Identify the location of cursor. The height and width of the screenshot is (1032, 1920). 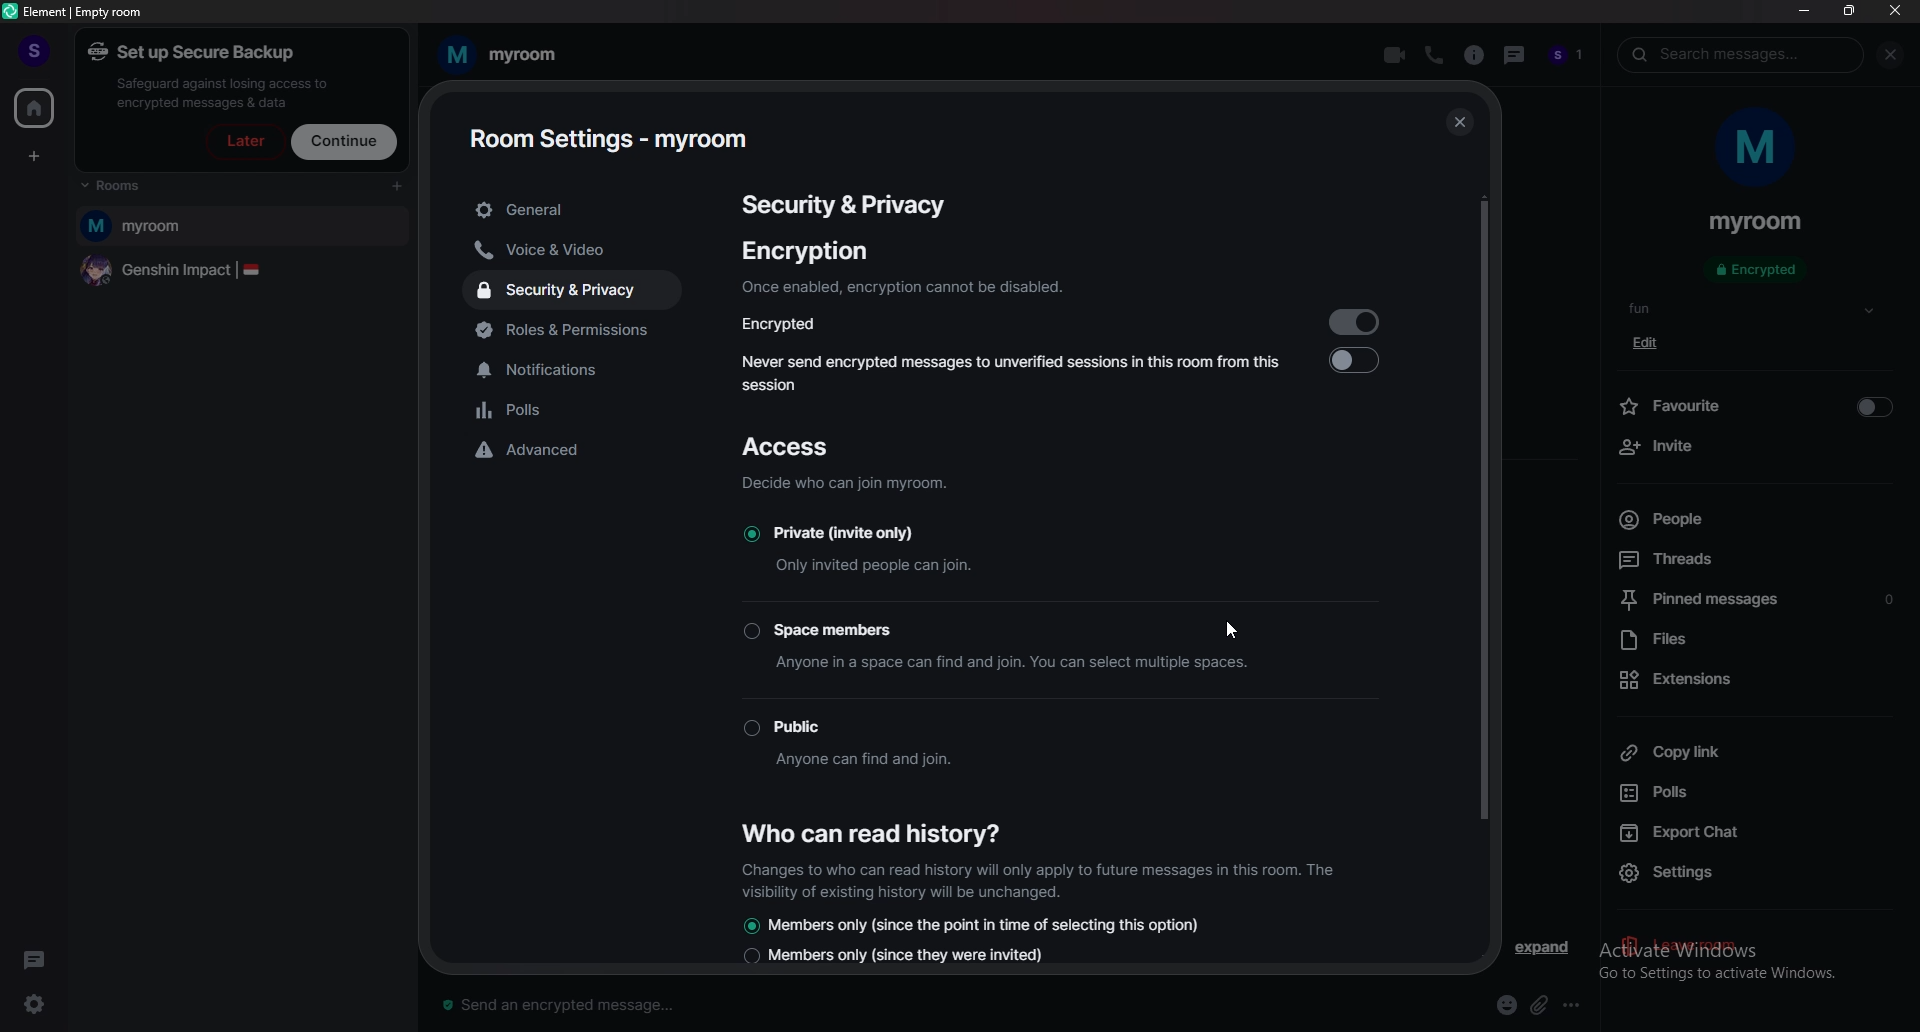
(1233, 627).